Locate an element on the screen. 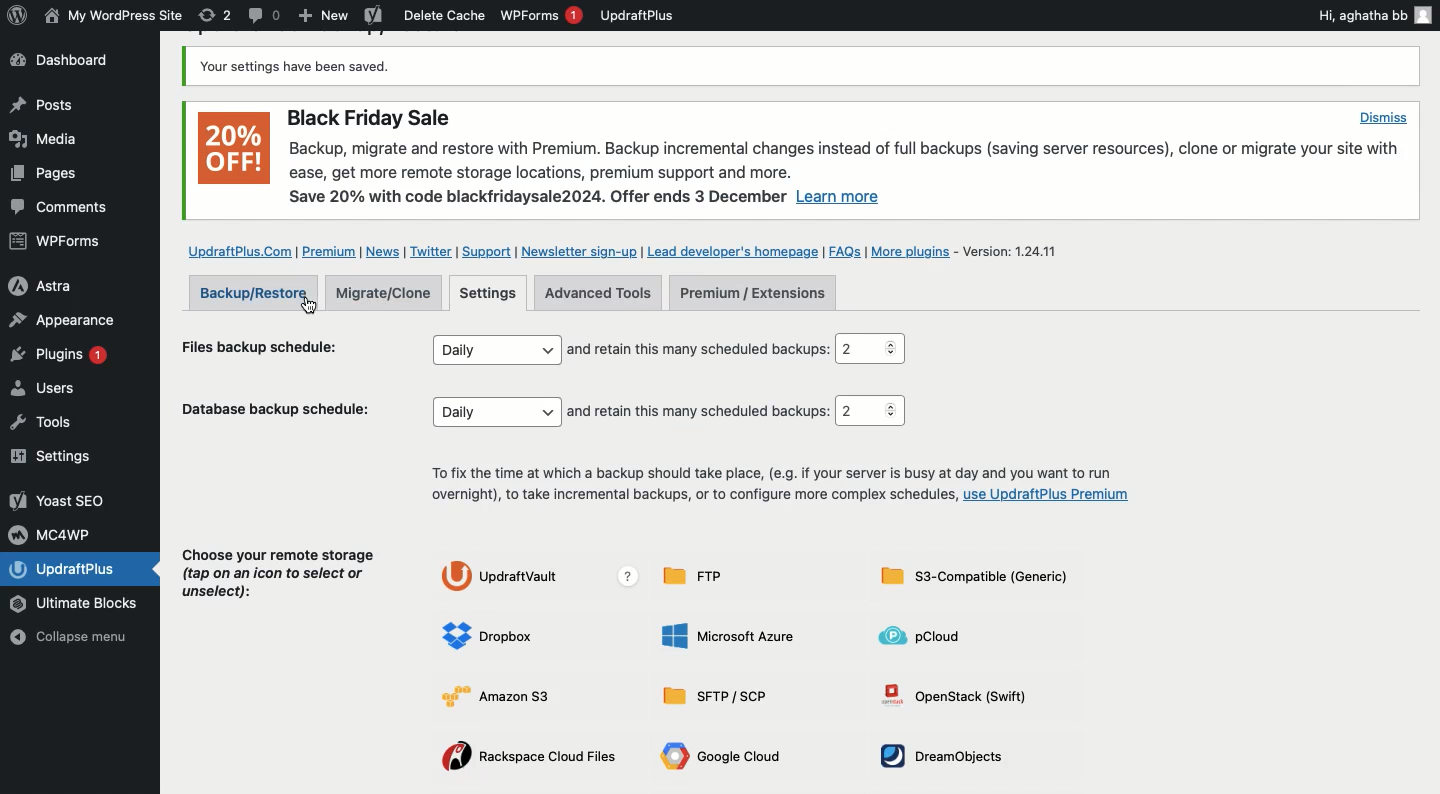 The height and width of the screenshot is (794, 1440). Comments is located at coordinates (62, 208).